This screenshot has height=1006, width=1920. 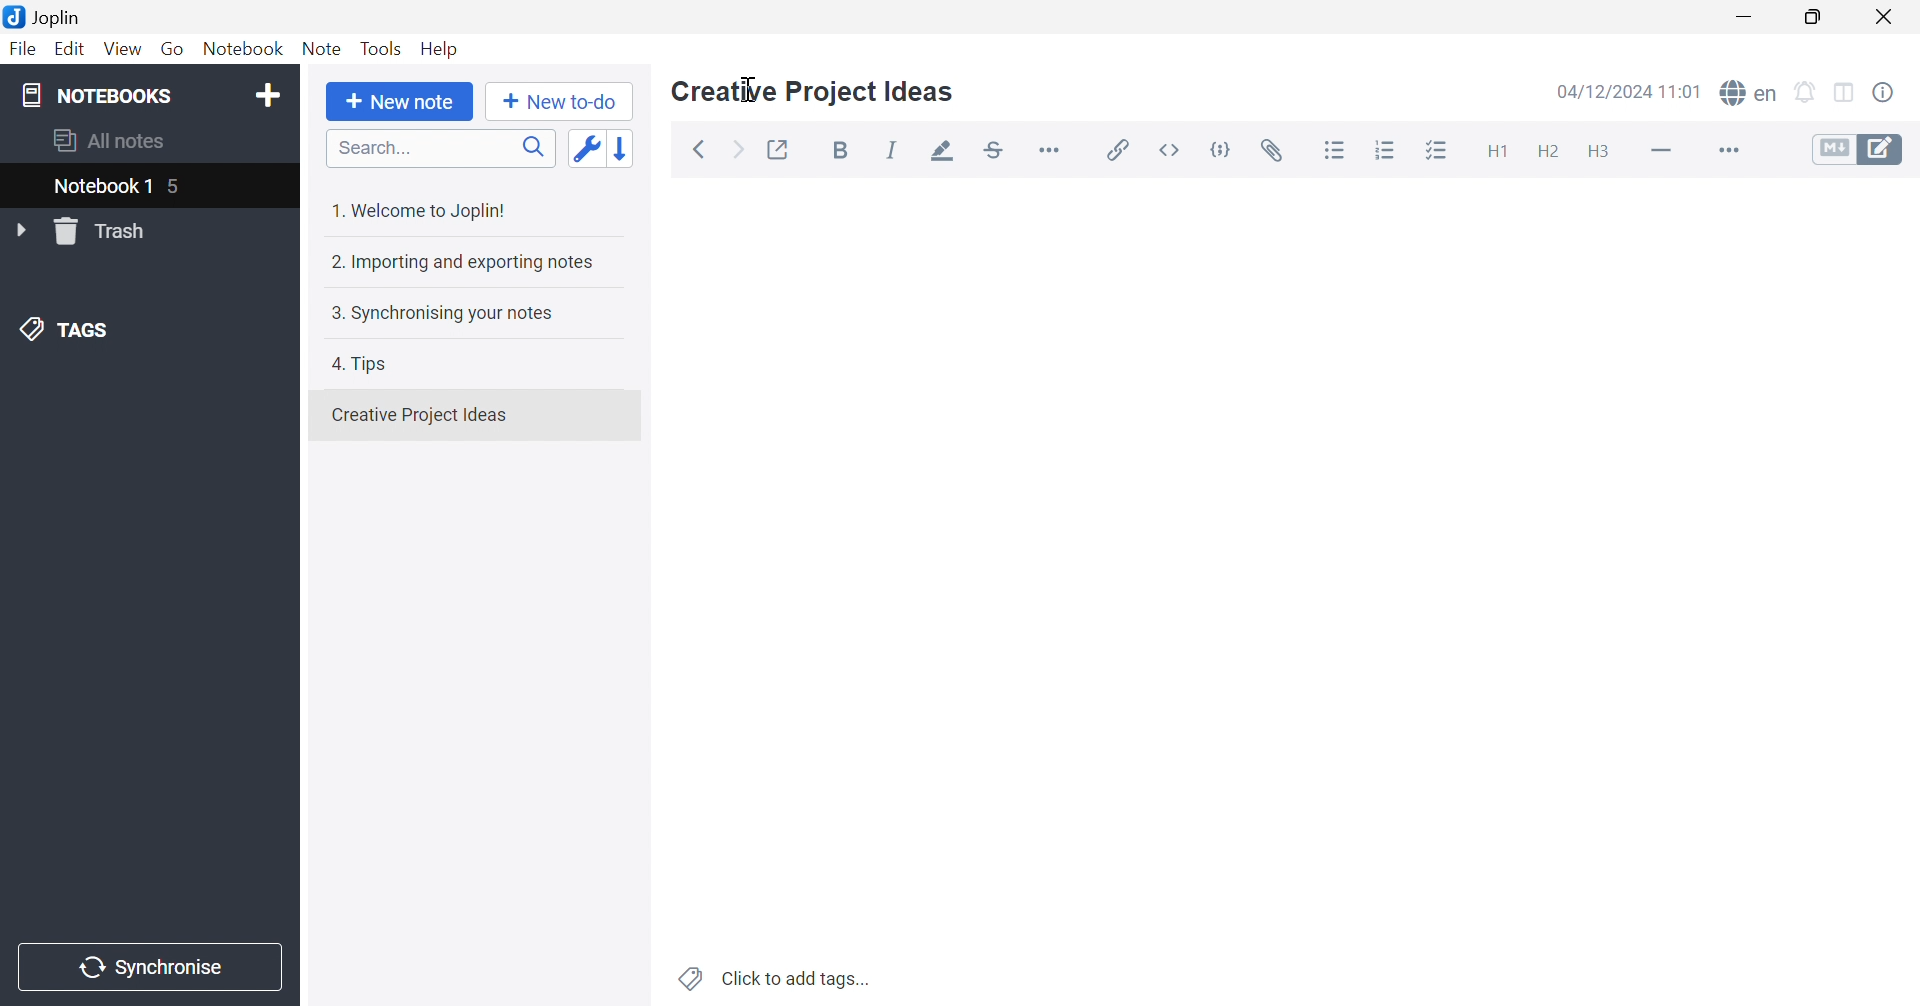 What do you see at coordinates (1807, 91) in the screenshot?
I see `Set alarm` at bounding box center [1807, 91].